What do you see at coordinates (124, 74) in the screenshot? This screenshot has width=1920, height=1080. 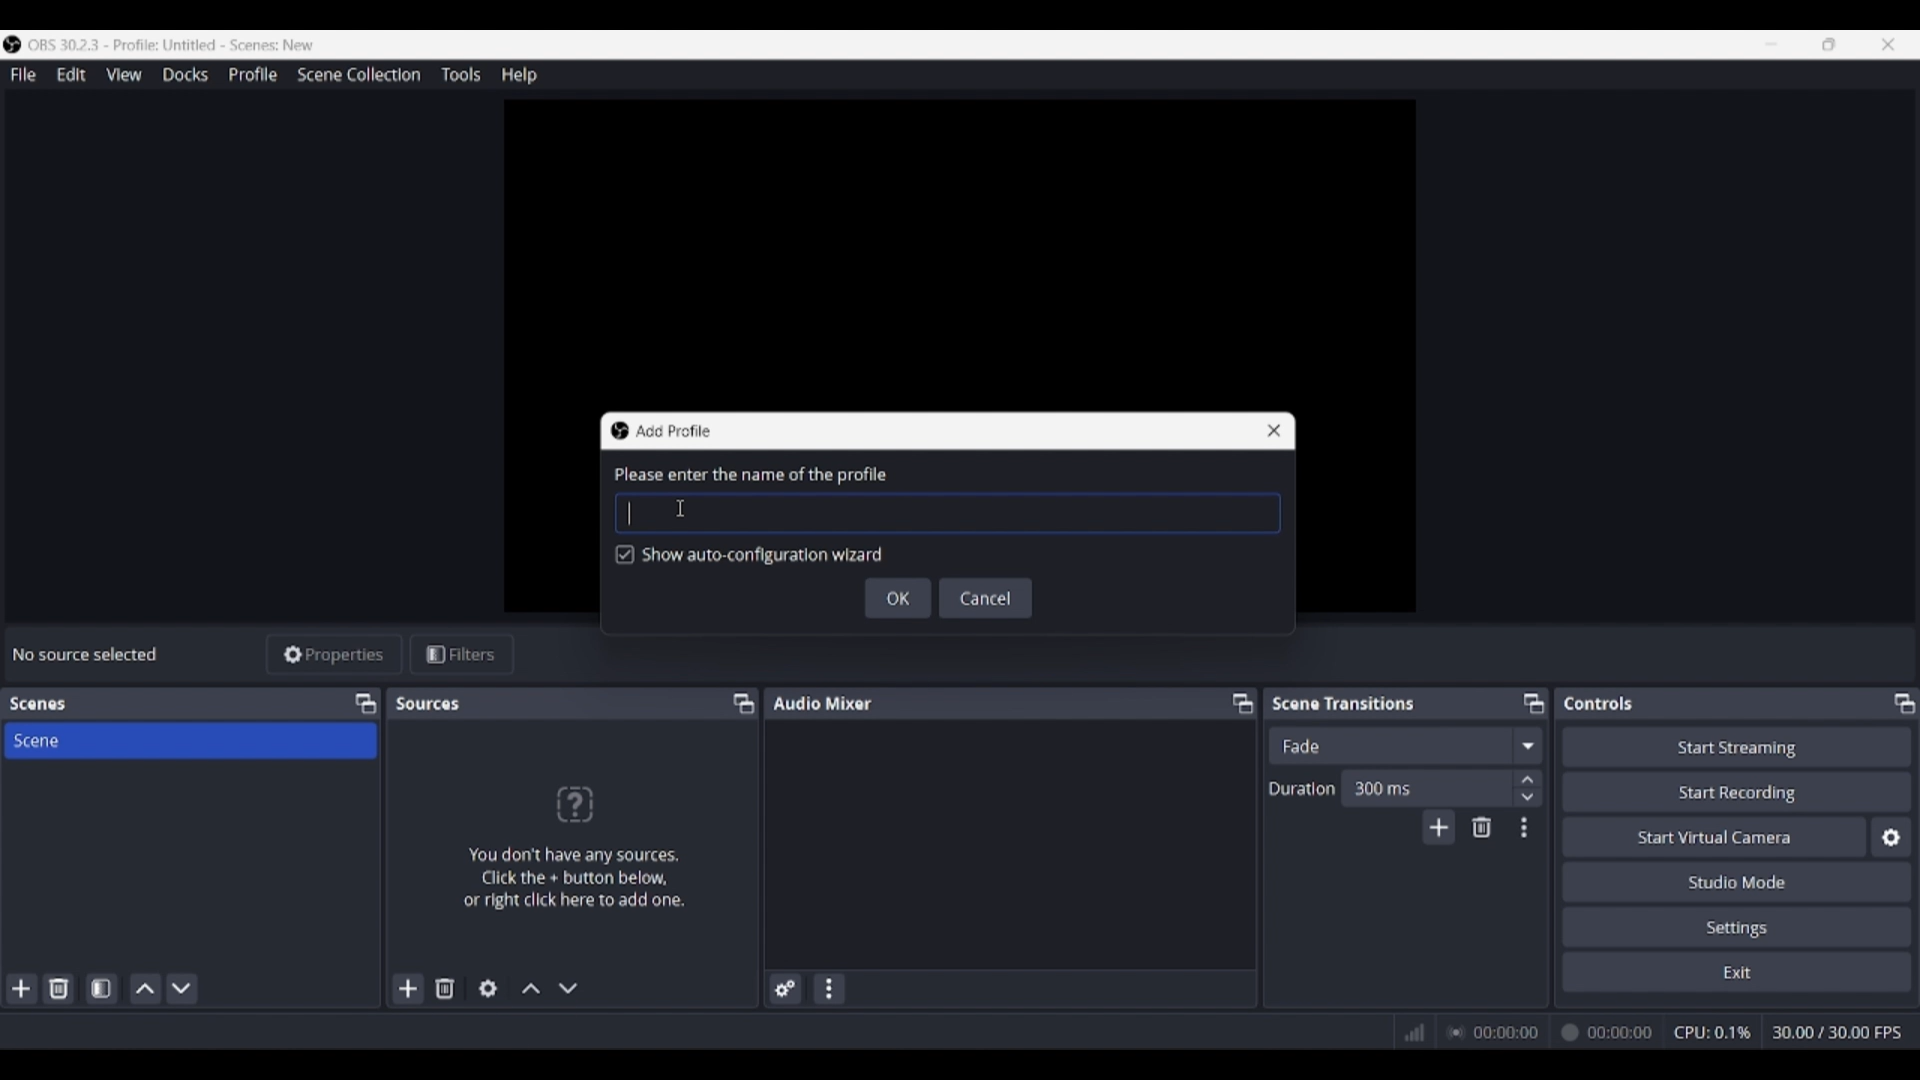 I see `View menu` at bounding box center [124, 74].